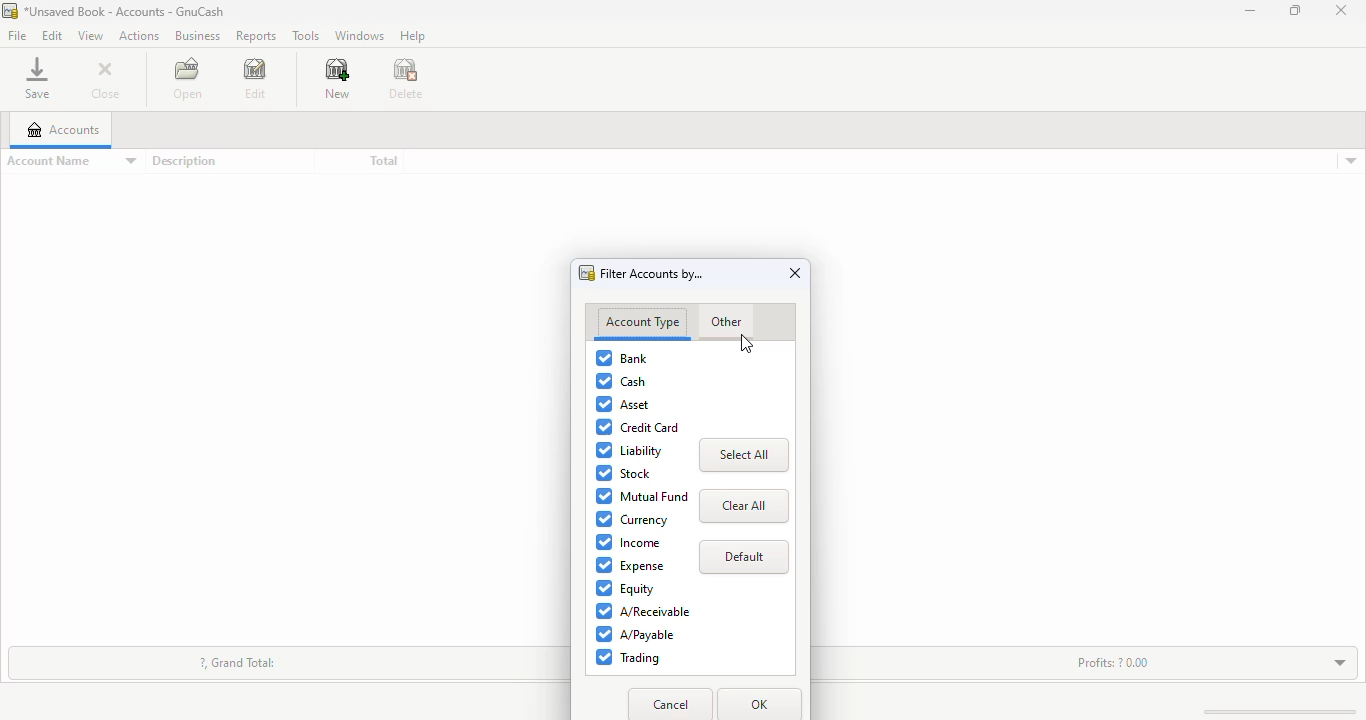 Image resolution: width=1366 pixels, height=720 pixels. What do you see at coordinates (587, 273) in the screenshot?
I see `logo` at bounding box center [587, 273].